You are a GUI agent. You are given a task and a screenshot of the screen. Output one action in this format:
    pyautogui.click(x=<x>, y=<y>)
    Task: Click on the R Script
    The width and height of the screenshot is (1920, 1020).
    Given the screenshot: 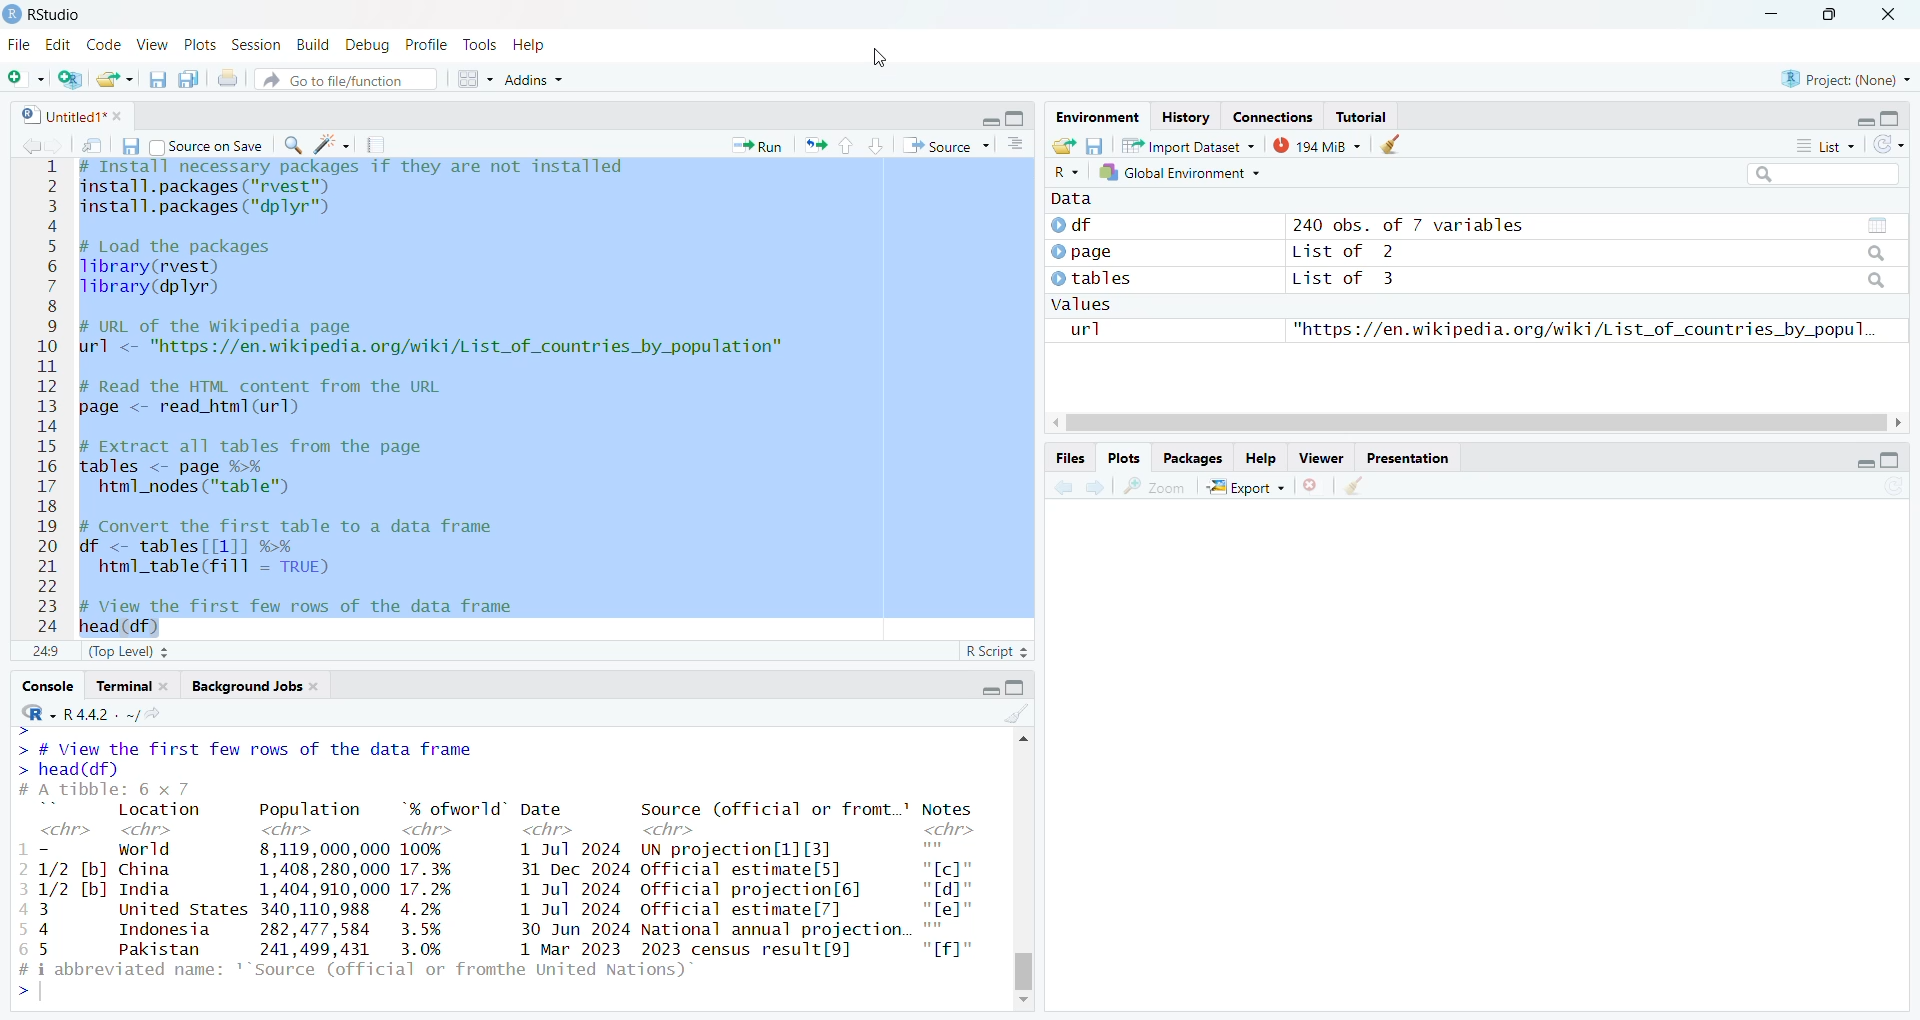 What is the action you would take?
    pyautogui.click(x=998, y=651)
    